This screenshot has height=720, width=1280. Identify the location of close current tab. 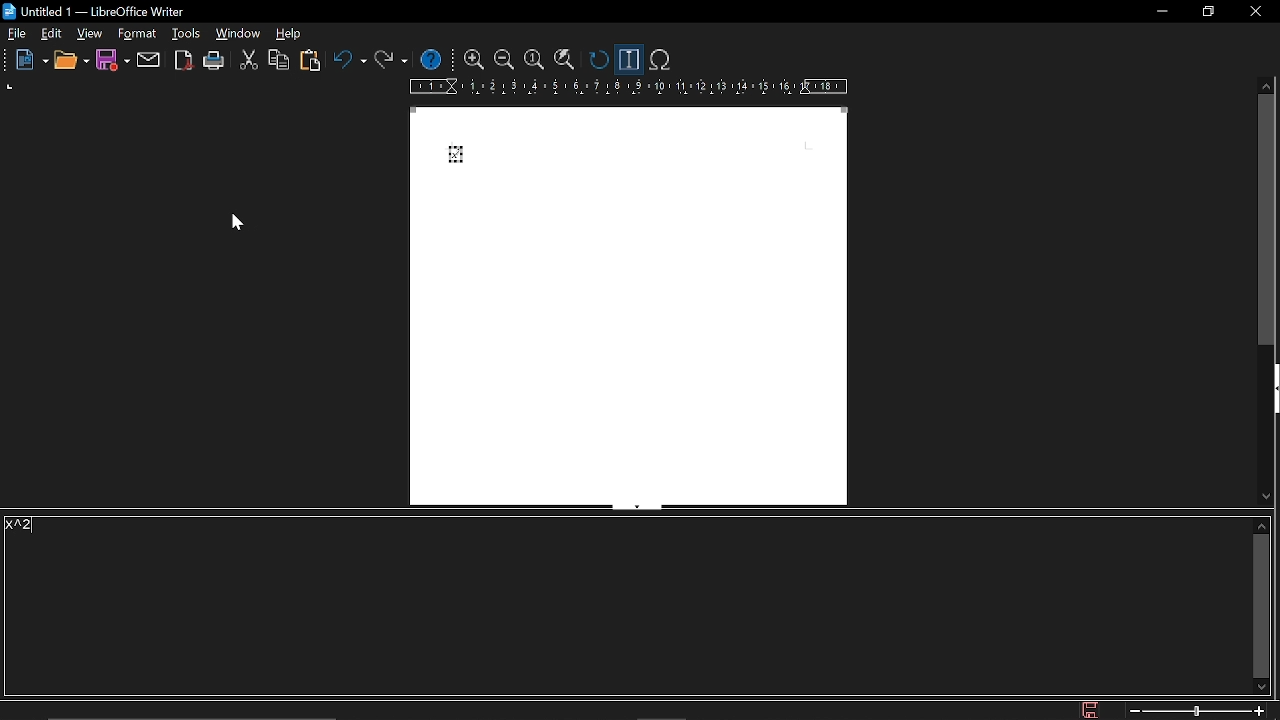
(1269, 33).